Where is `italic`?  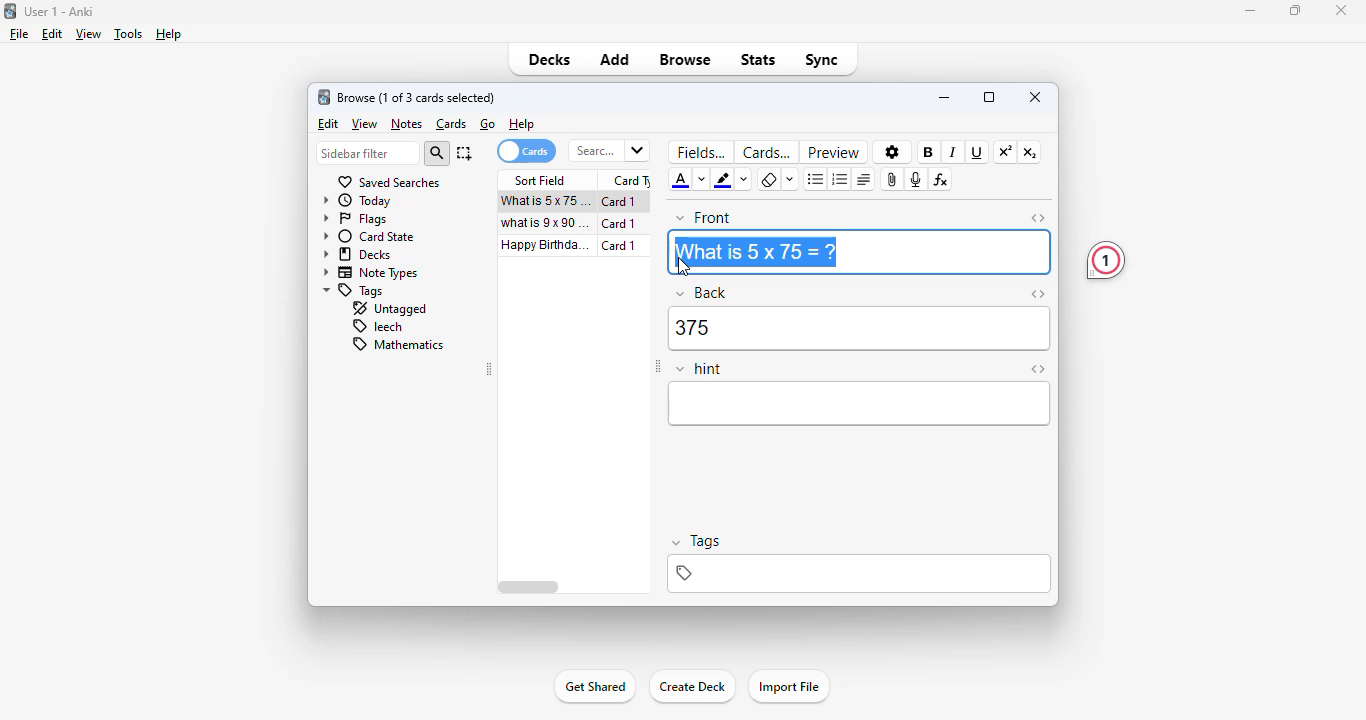
italic is located at coordinates (954, 152).